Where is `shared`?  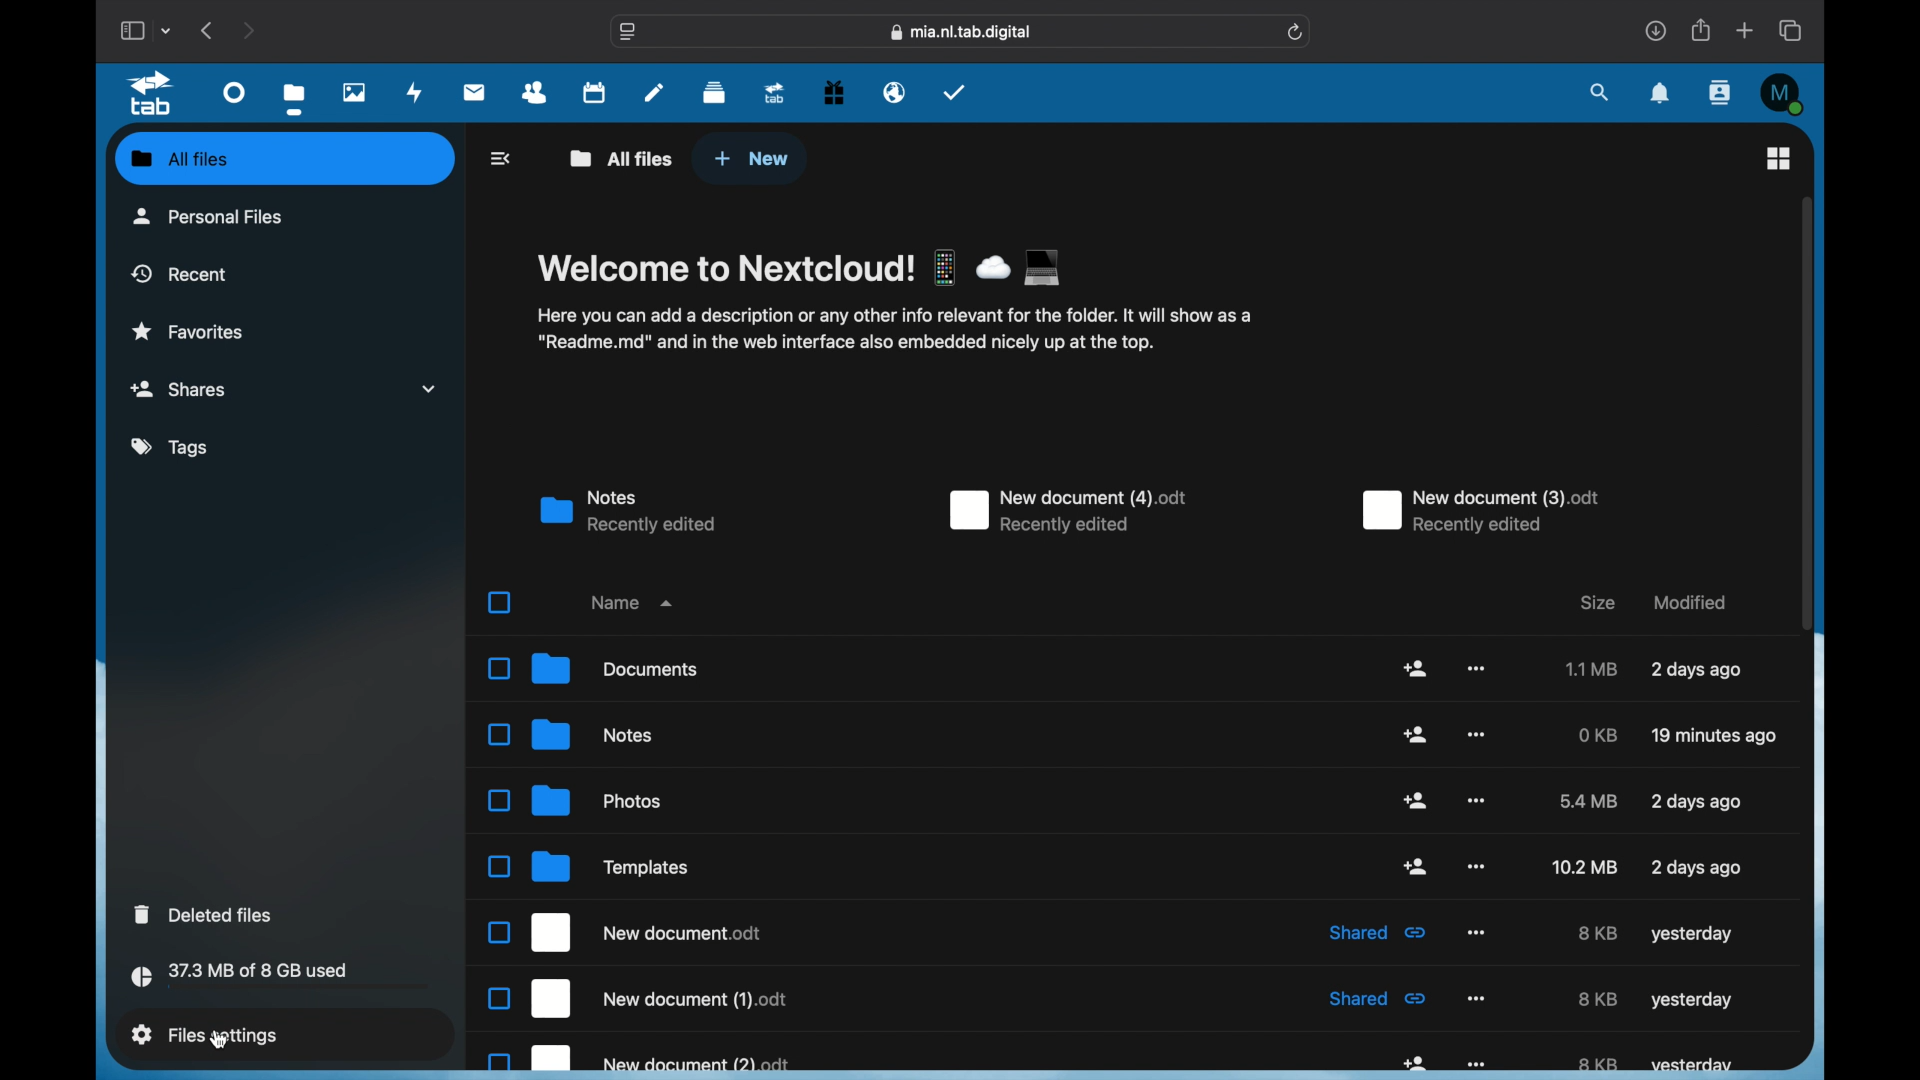 shared is located at coordinates (1417, 800).